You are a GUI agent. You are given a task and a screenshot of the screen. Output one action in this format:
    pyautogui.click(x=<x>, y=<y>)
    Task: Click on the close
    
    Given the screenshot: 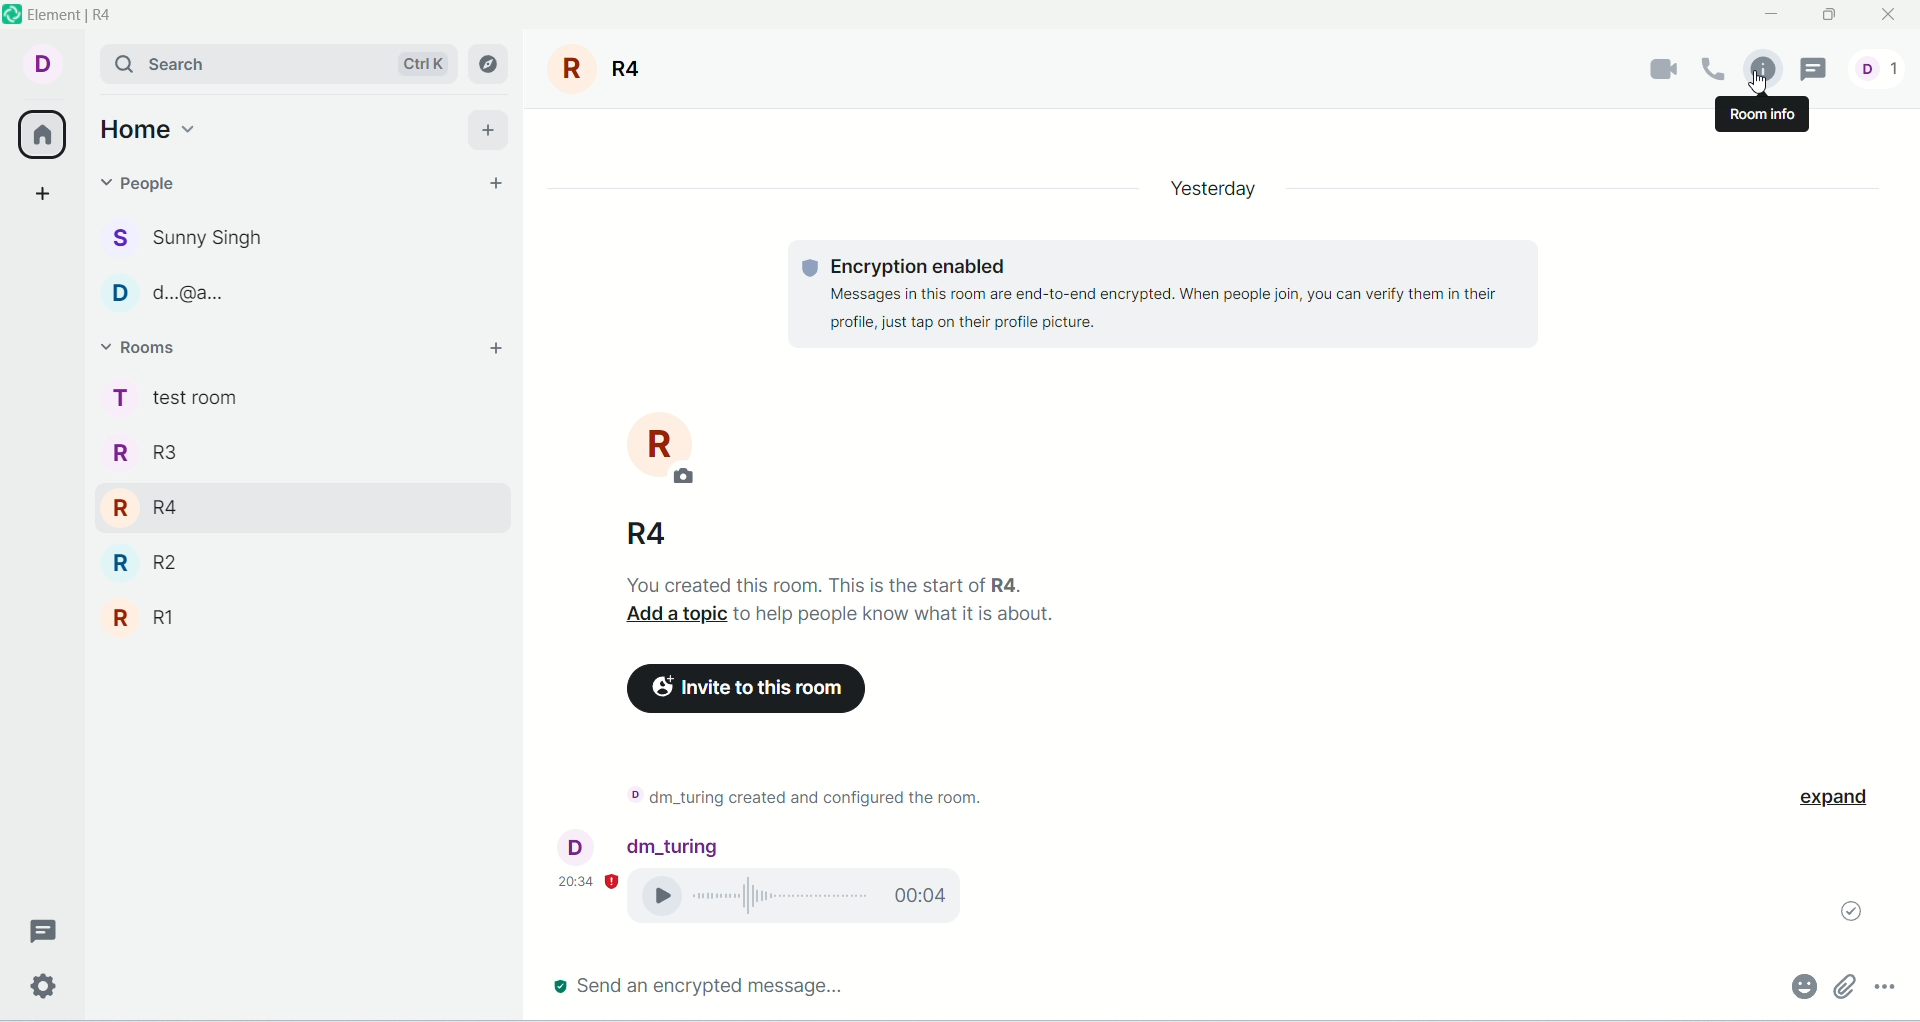 What is the action you would take?
    pyautogui.click(x=1891, y=16)
    